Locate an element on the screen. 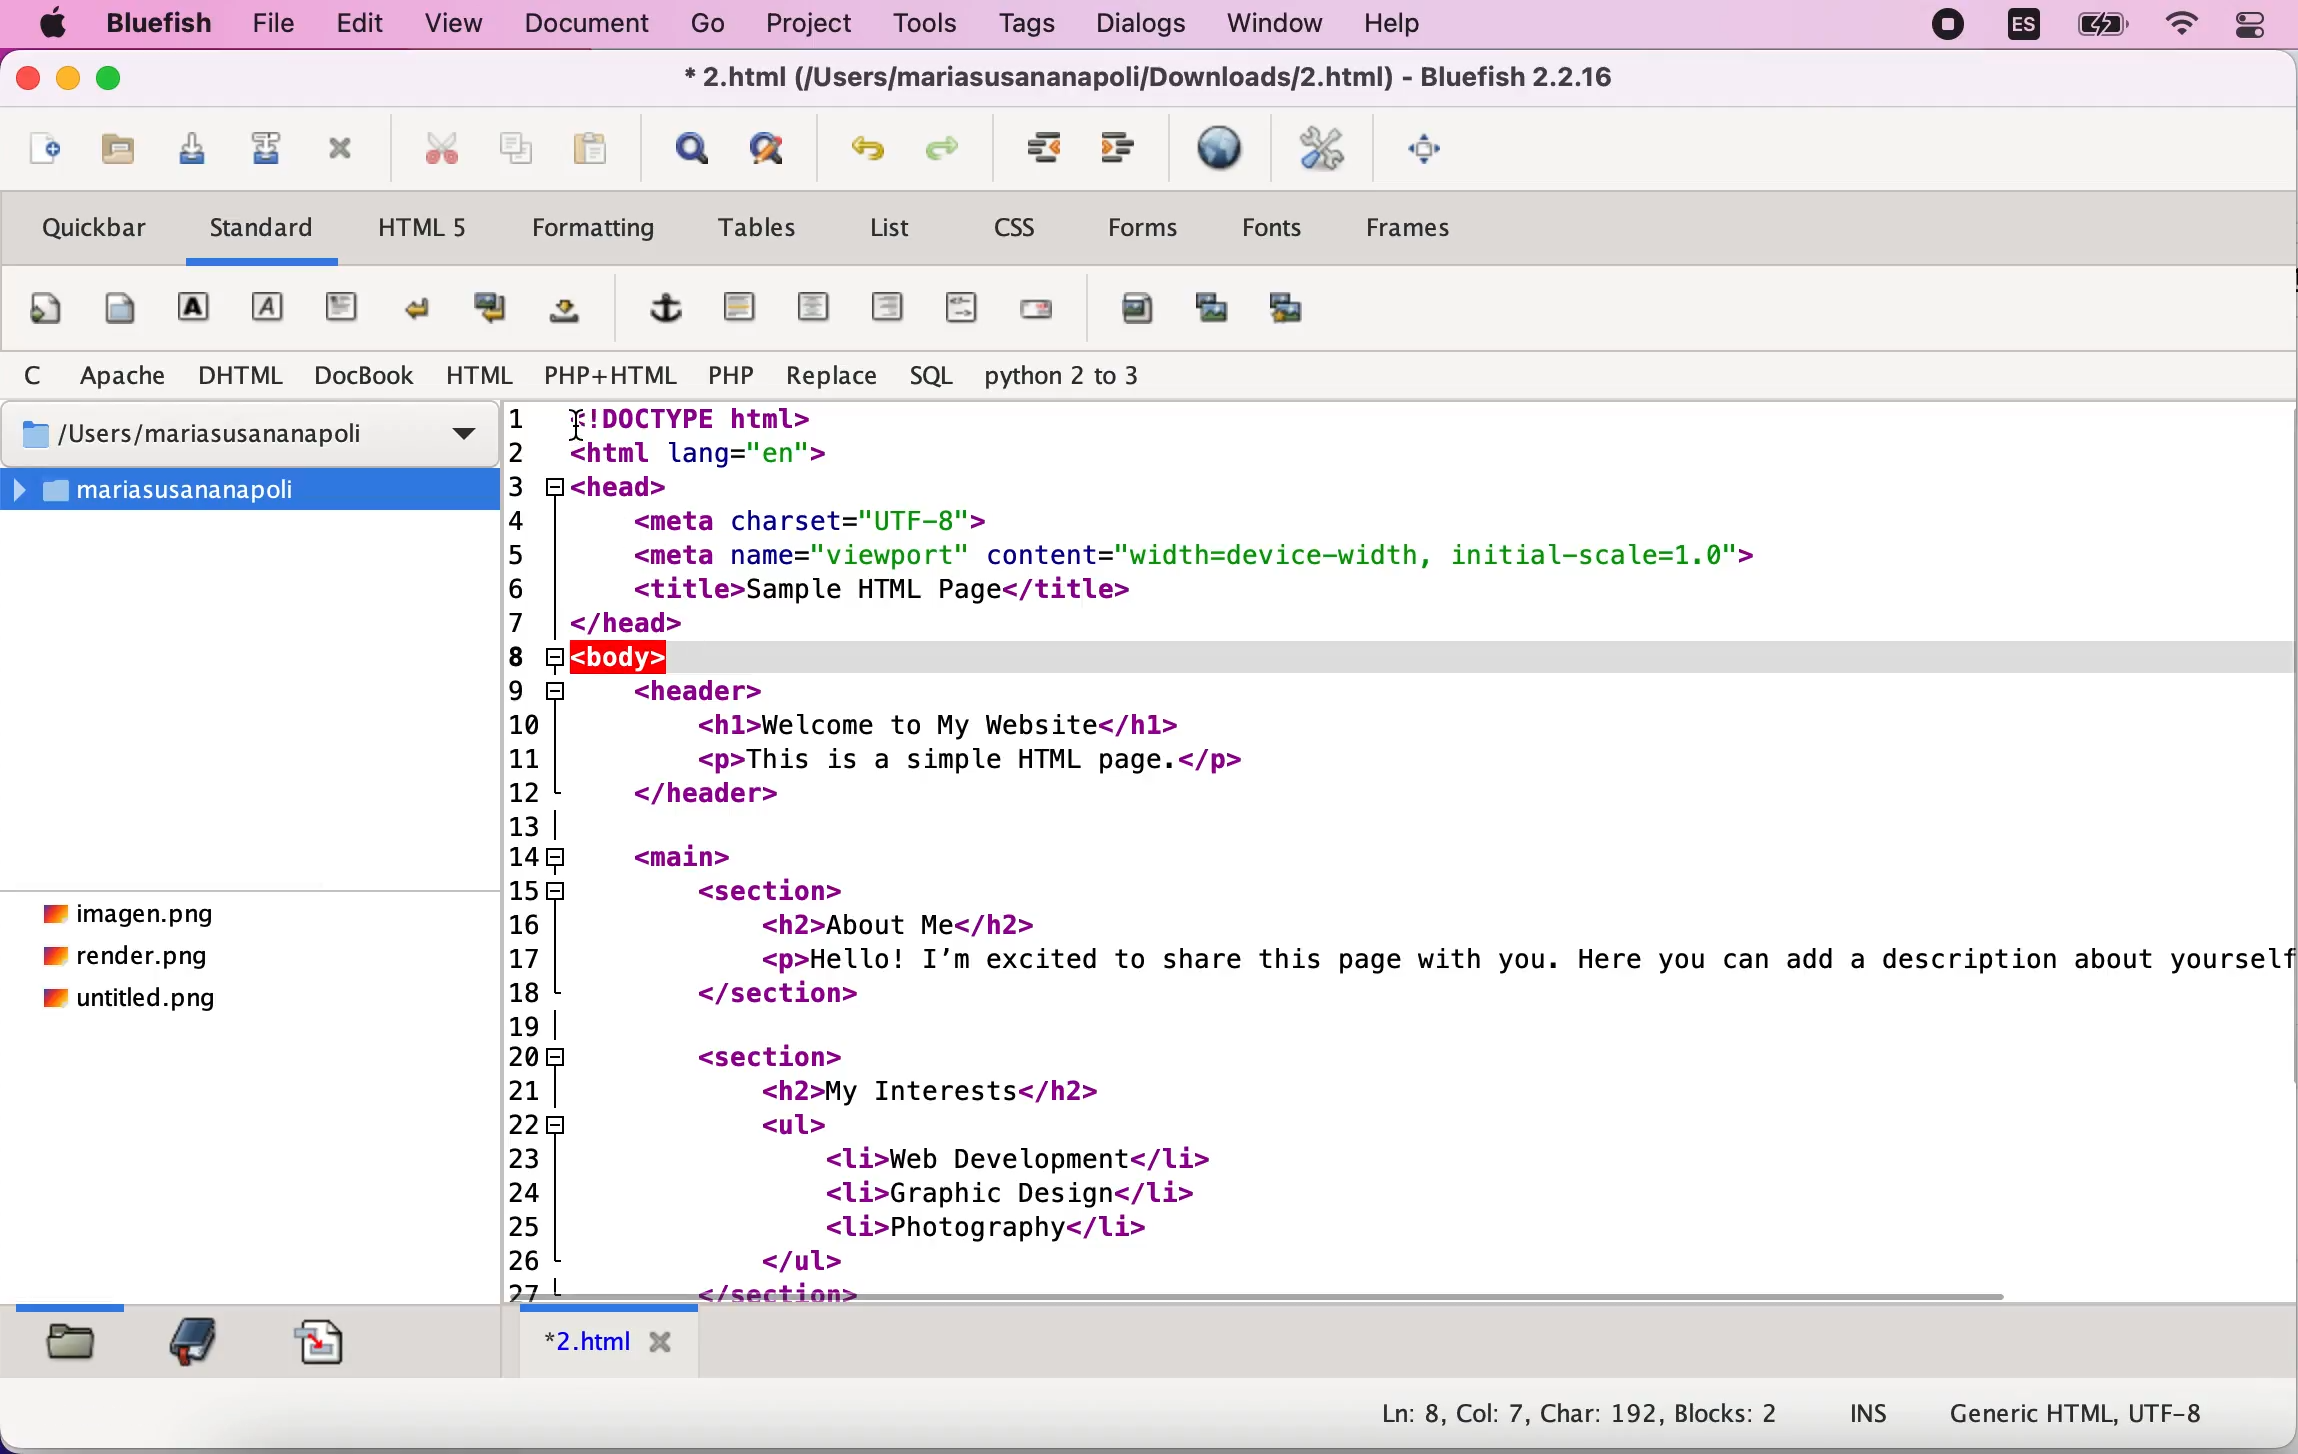  new file is located at coordinates (46, 149).